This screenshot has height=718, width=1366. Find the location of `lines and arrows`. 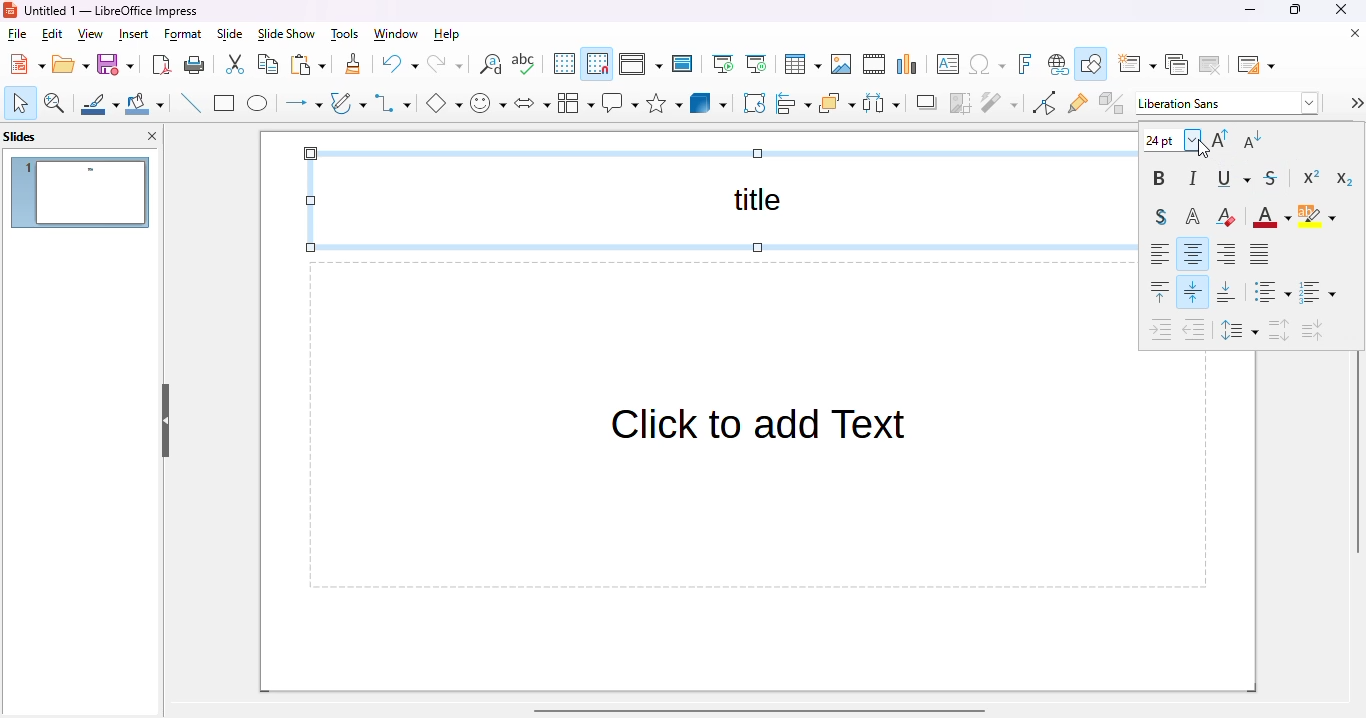

lines and arrows is located at coordinates (302, 104).